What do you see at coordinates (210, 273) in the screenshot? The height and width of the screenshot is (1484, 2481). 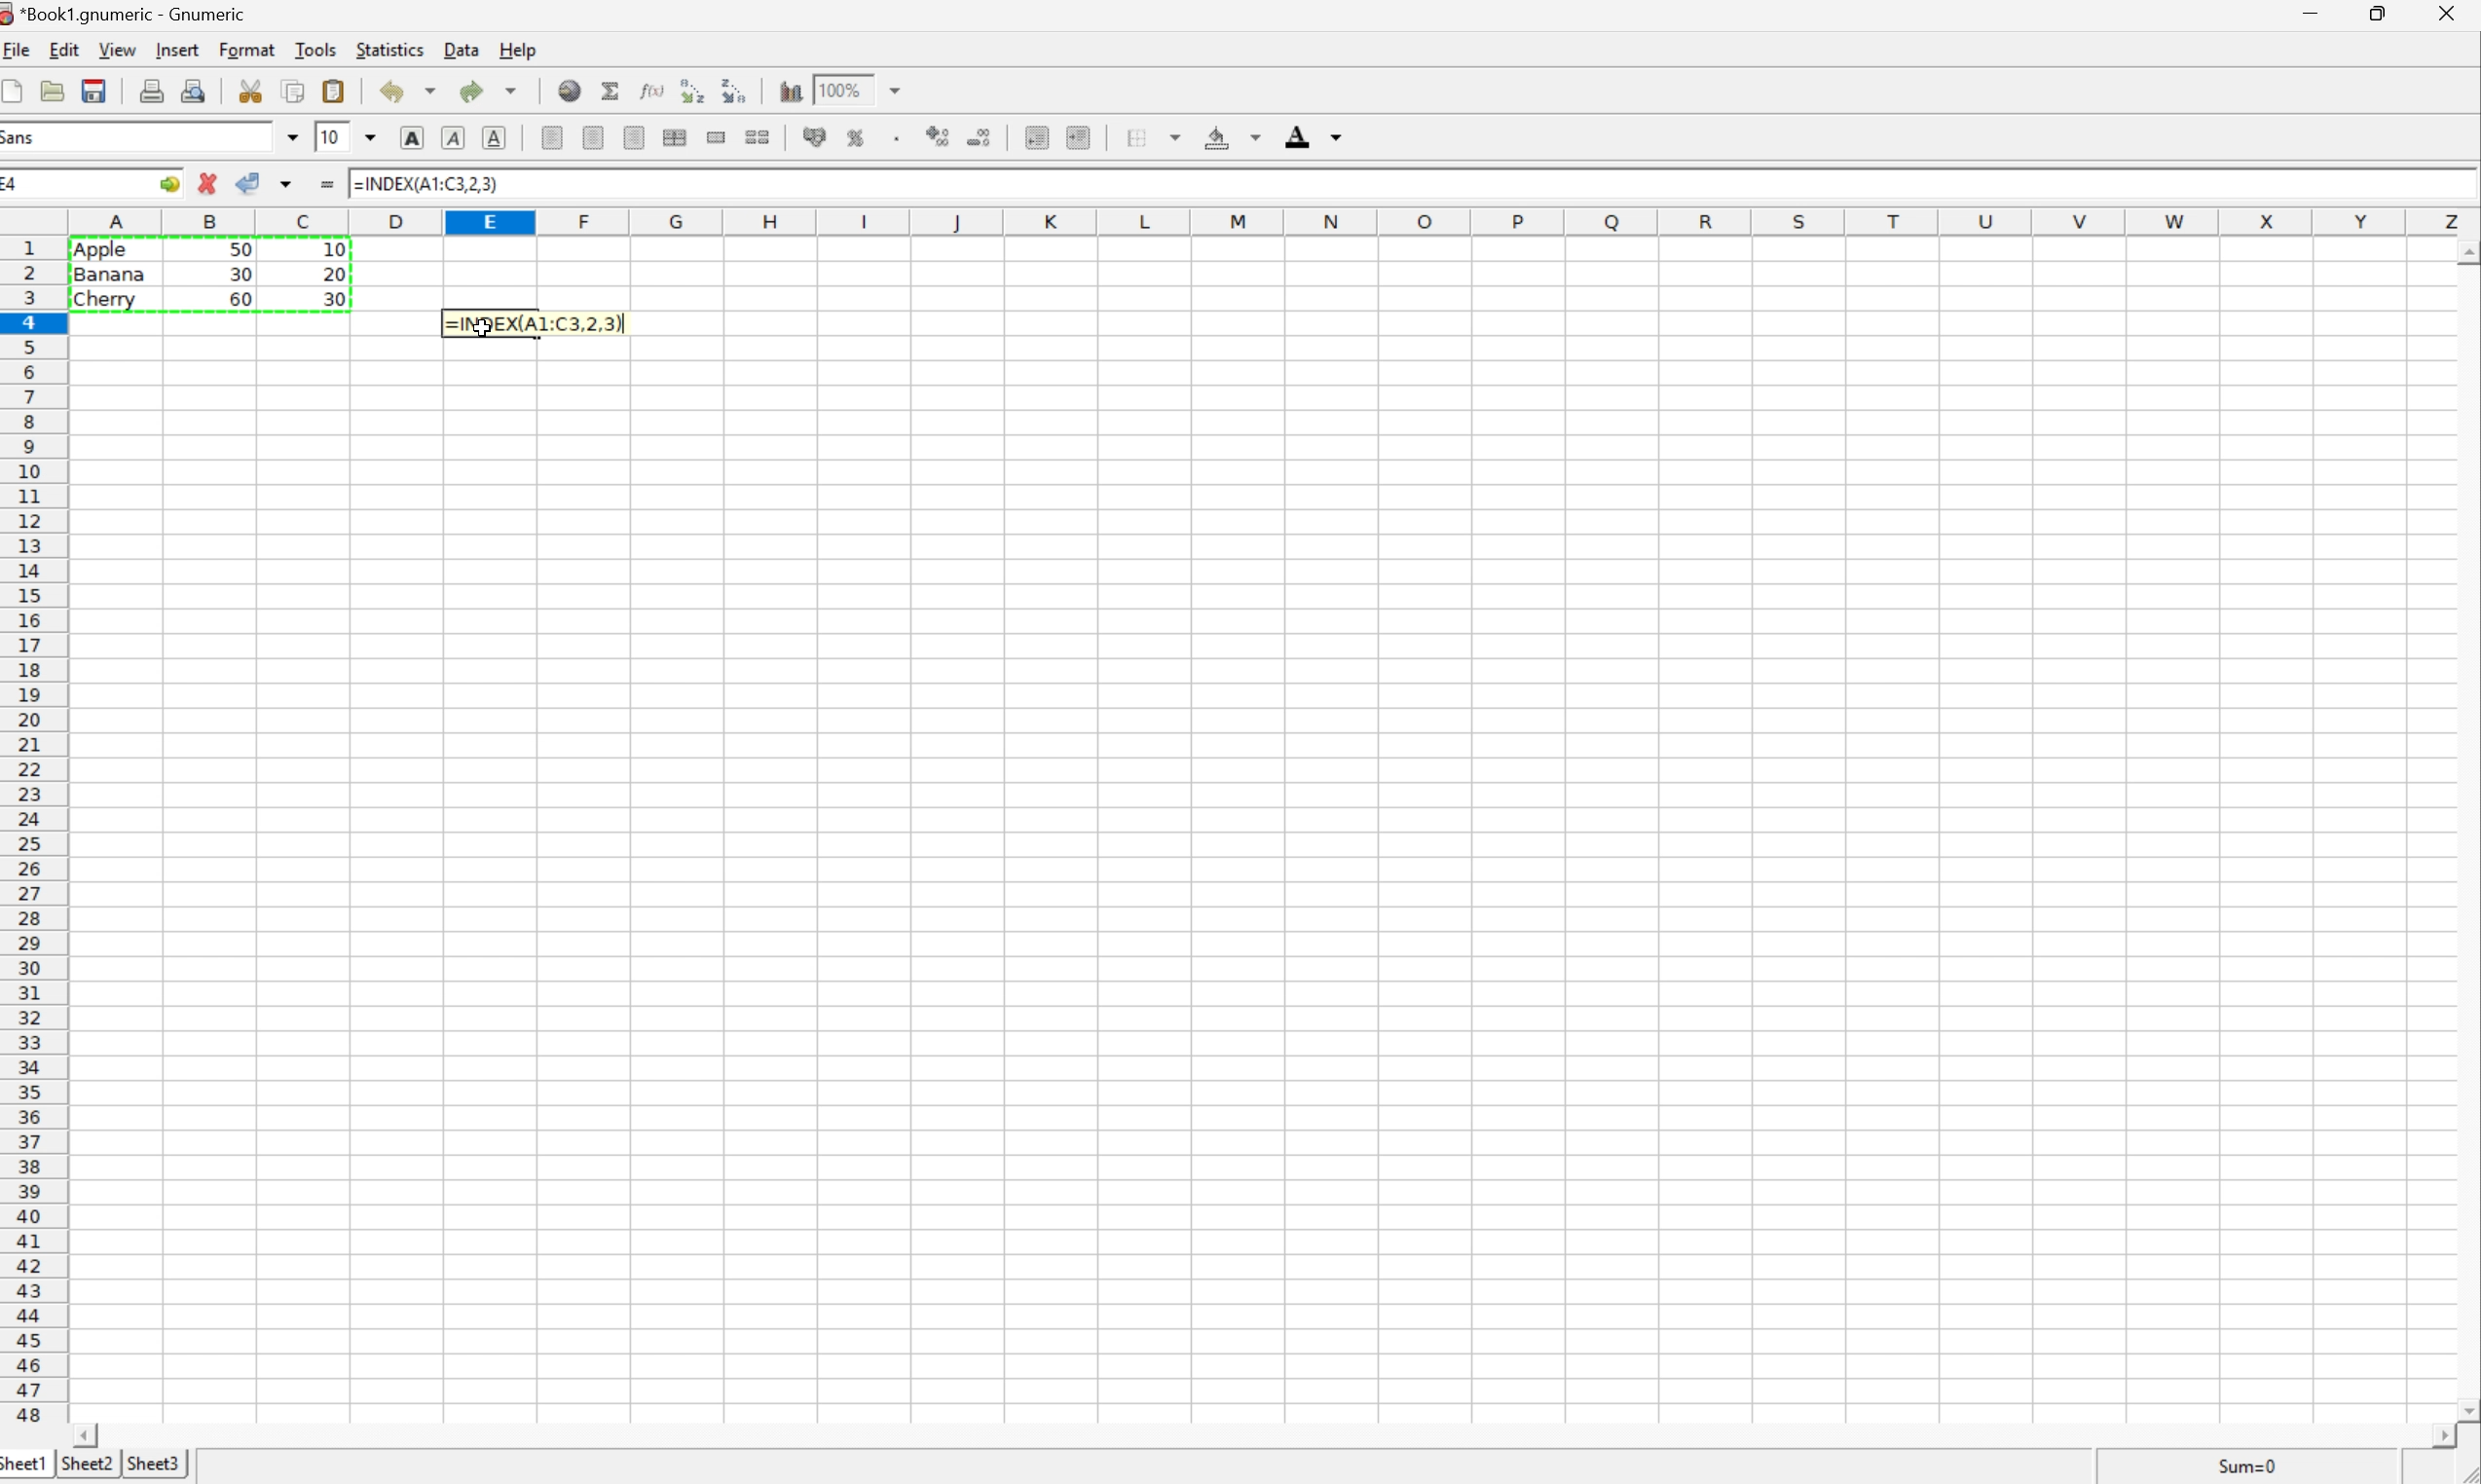 I see `tabular data` at bounding box center [210, 273].